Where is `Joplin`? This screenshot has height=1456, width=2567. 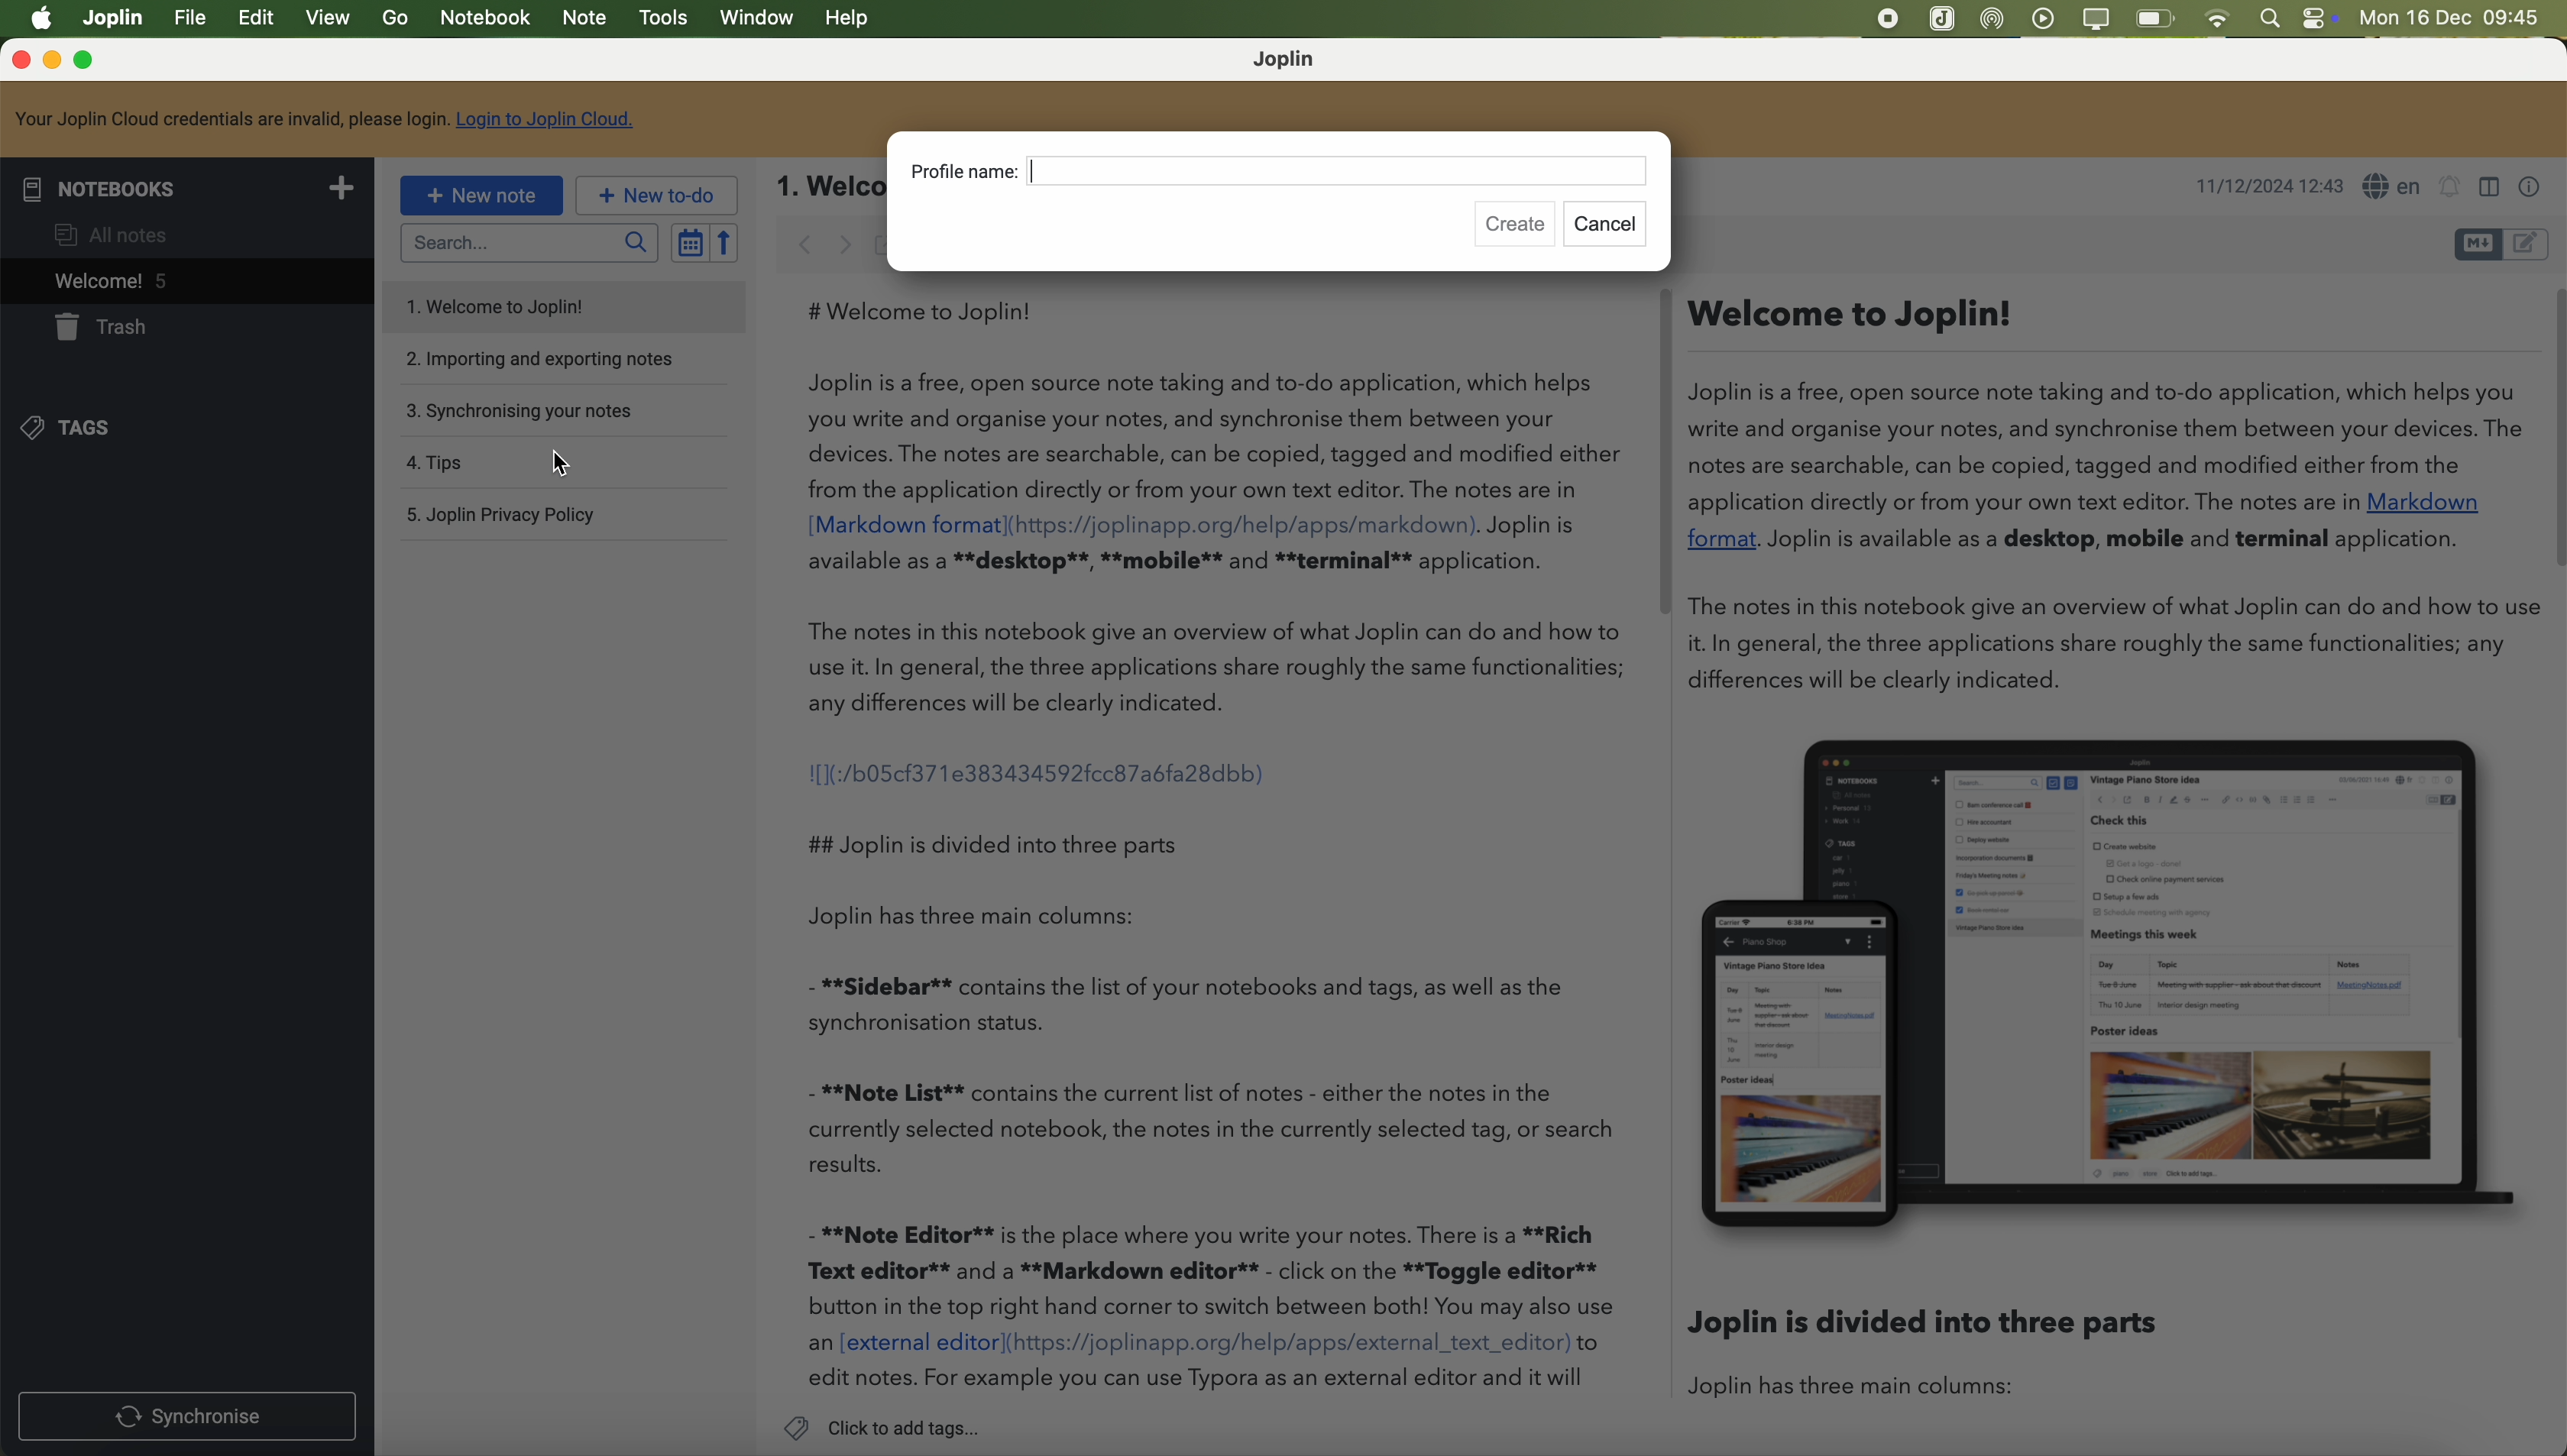 Joplin is located at coordinates (114, 17).